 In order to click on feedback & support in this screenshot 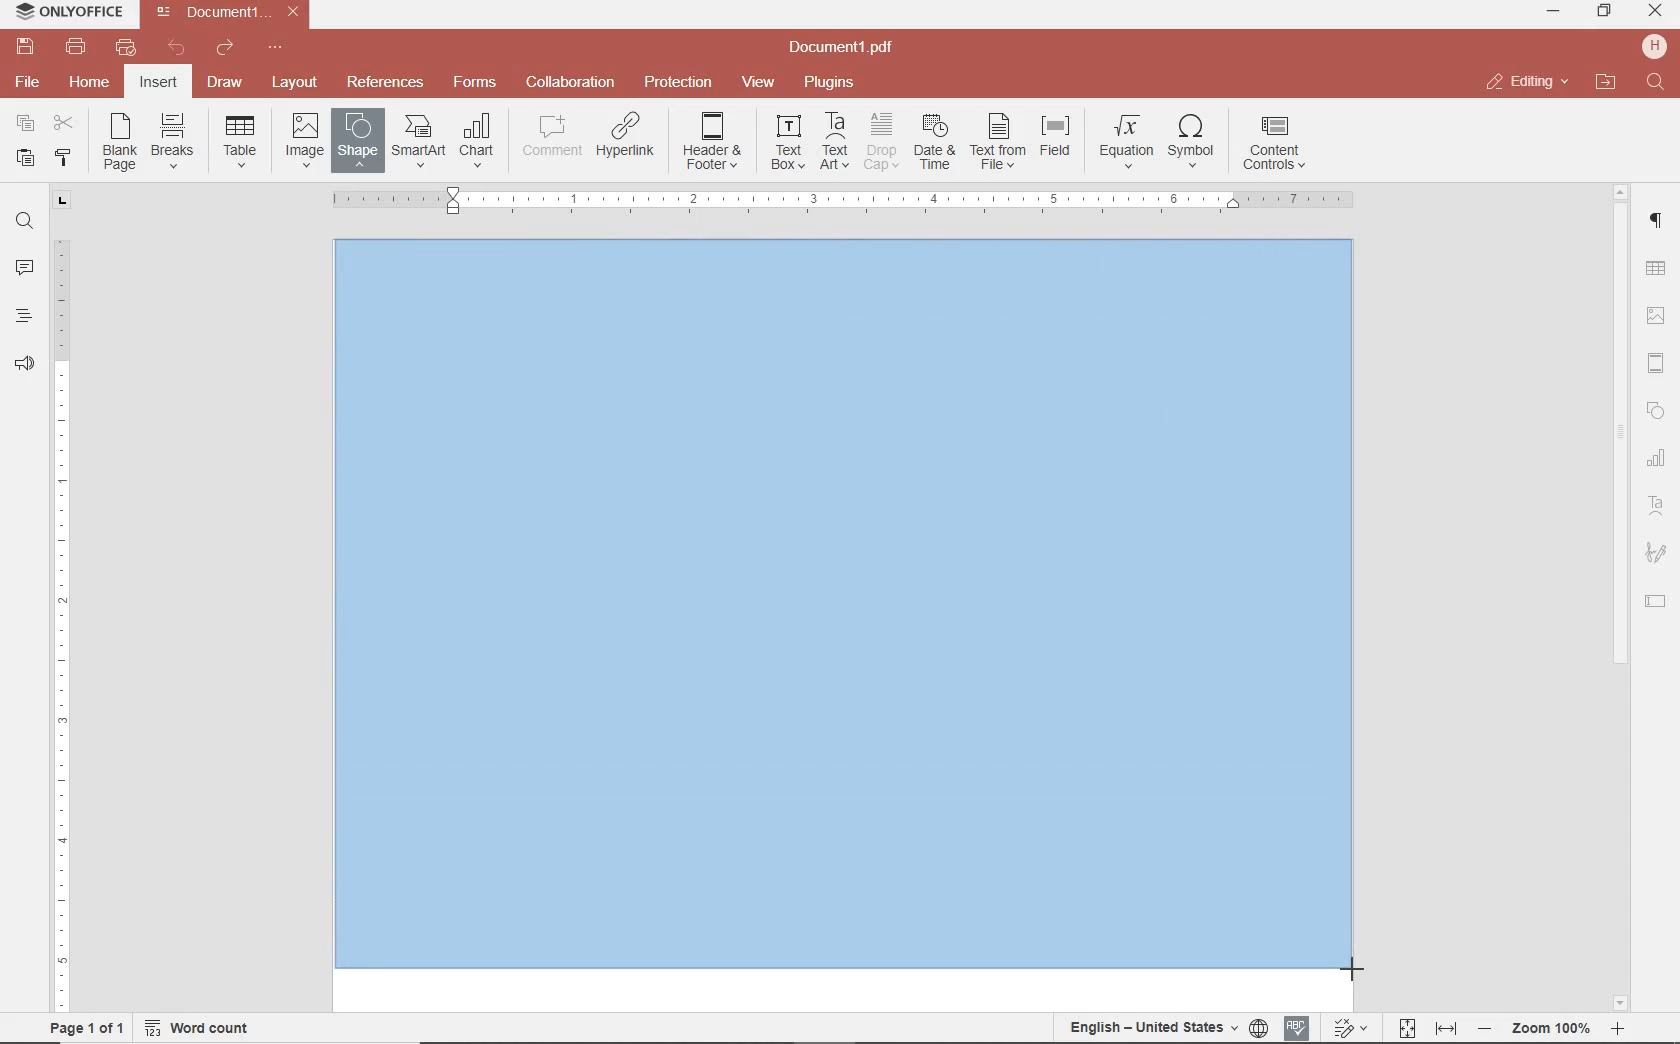, I will do `click(25, 365)`.